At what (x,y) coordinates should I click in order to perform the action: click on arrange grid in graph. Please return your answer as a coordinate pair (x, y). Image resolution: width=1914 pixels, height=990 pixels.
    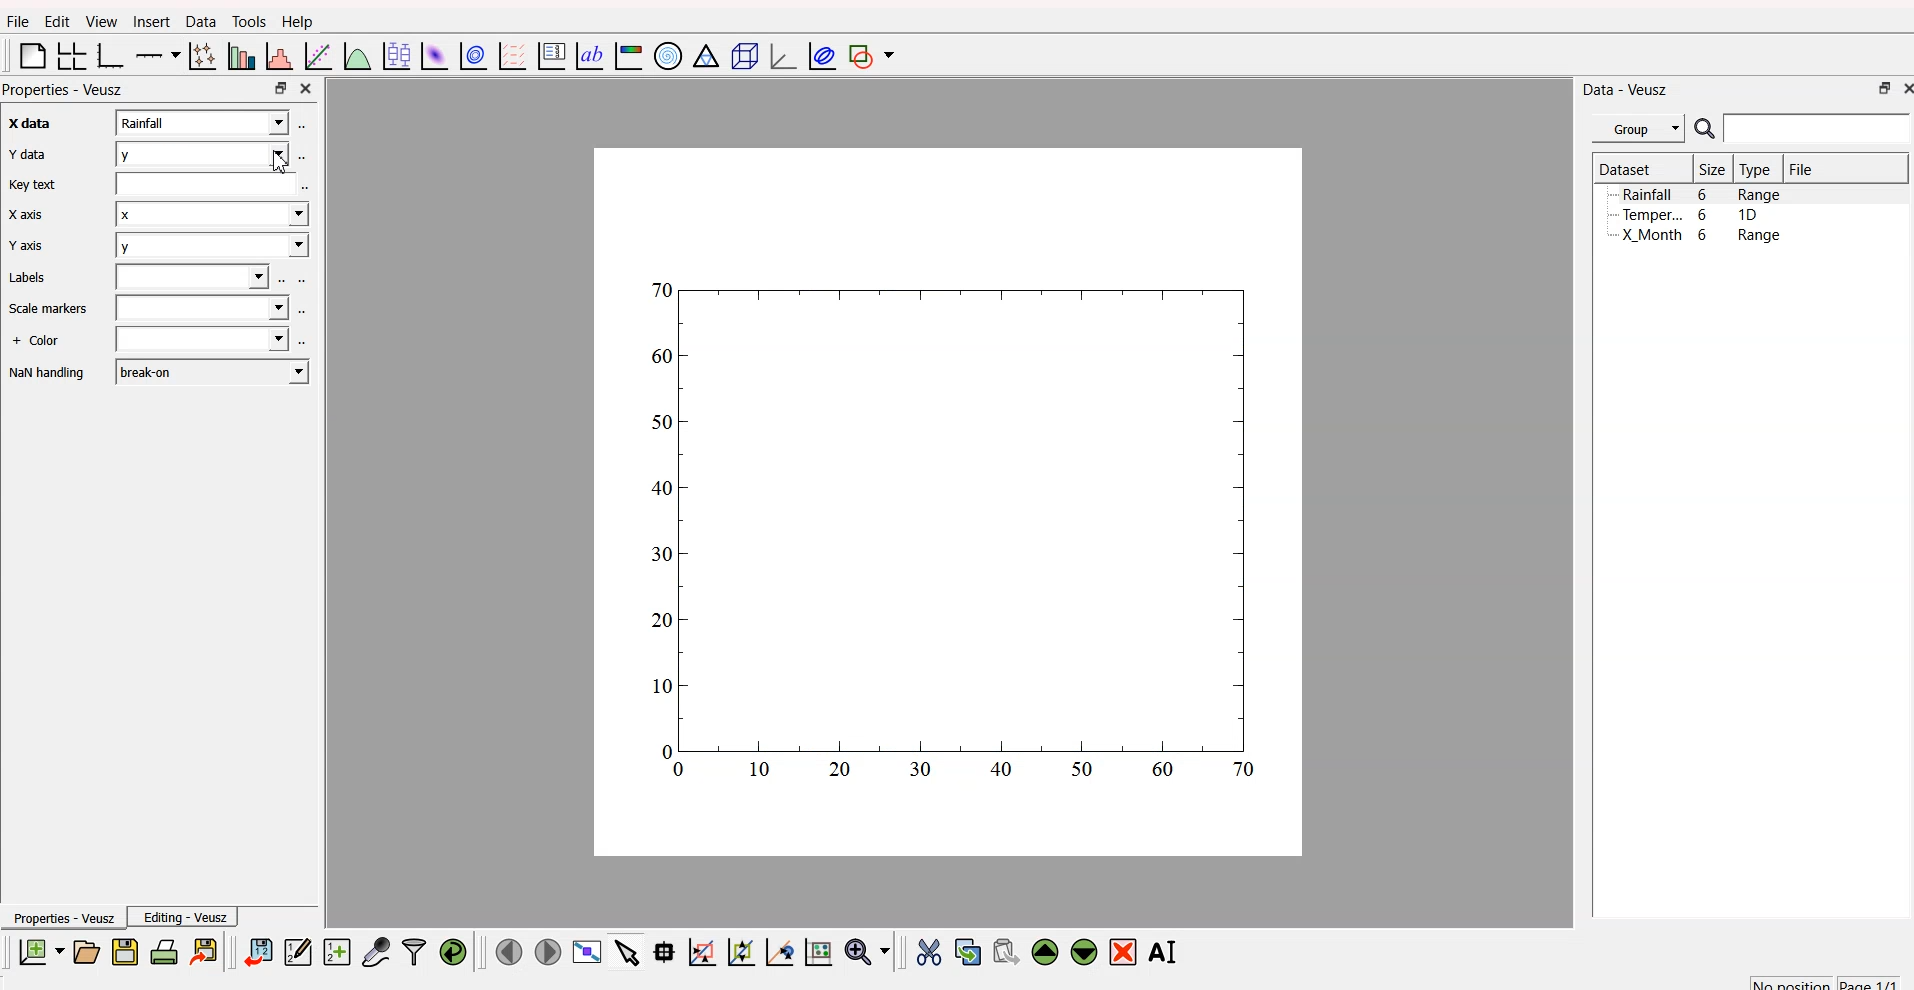
    Looking at the image, I should click on (70, 57).